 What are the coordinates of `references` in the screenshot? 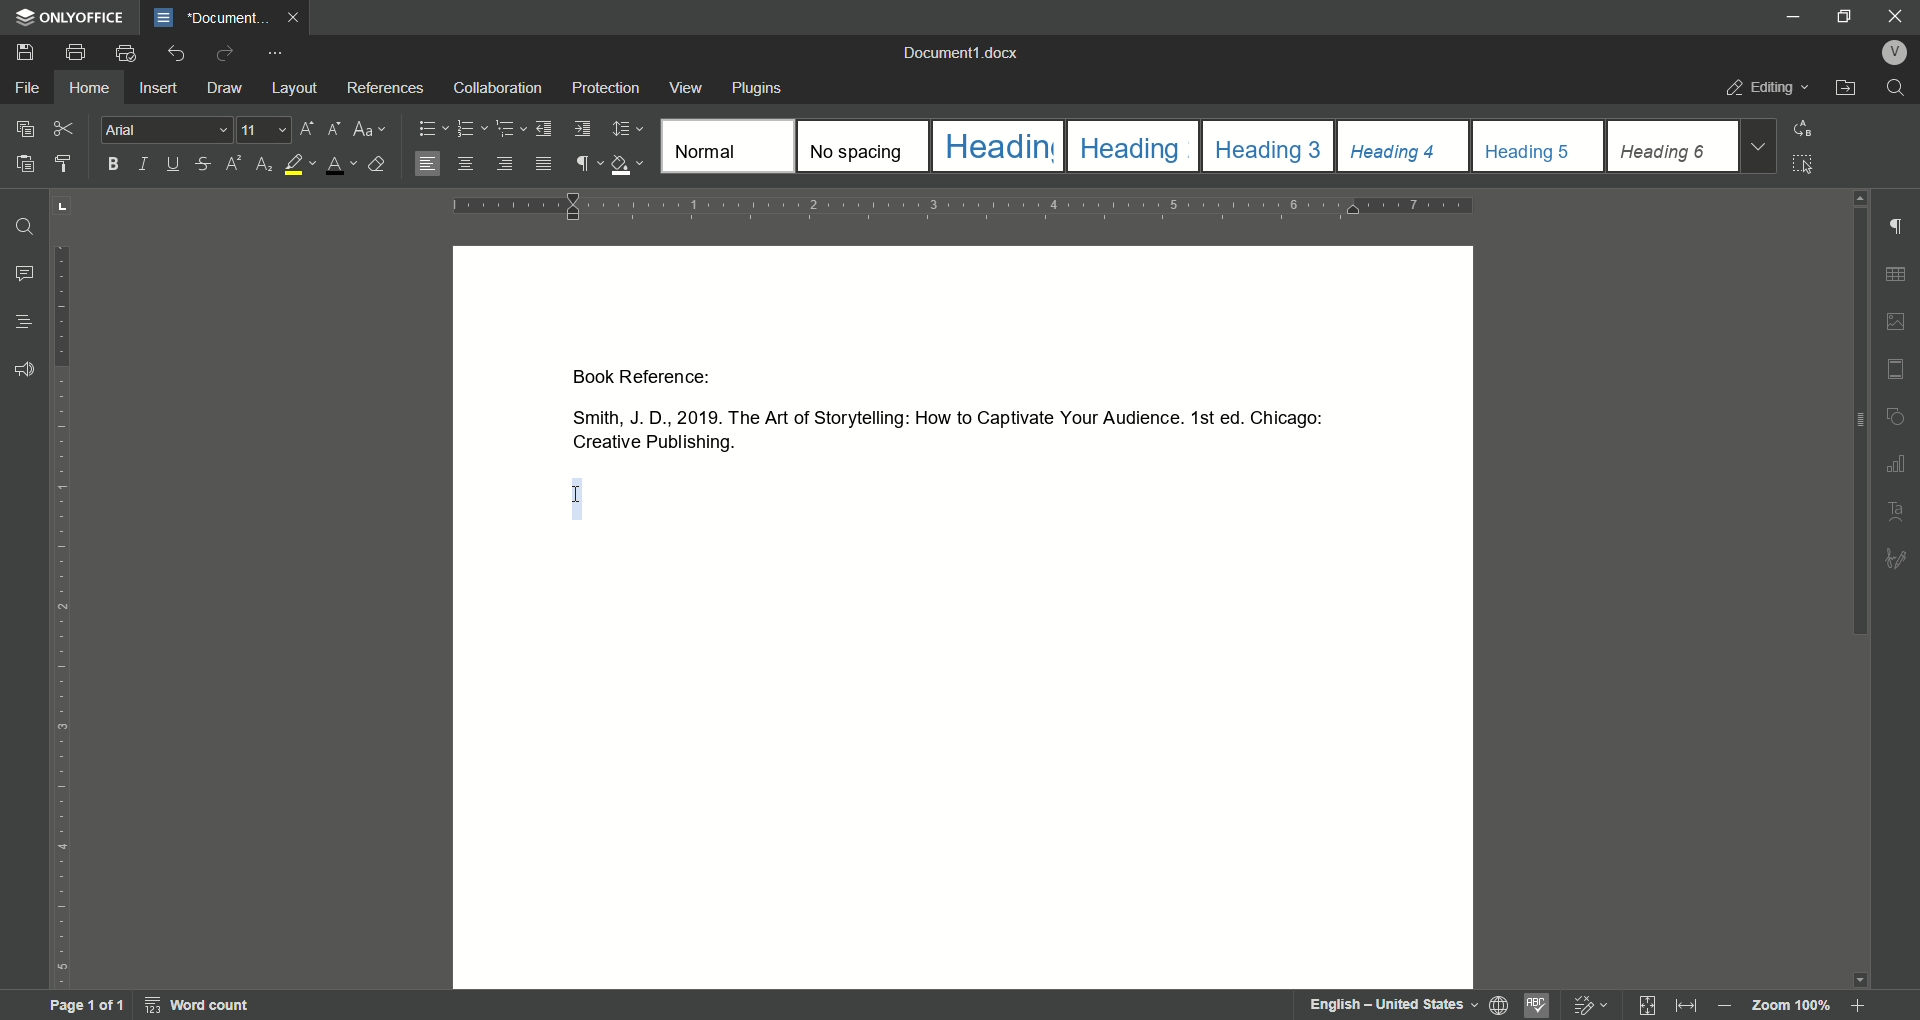 It's located at (386, 87).